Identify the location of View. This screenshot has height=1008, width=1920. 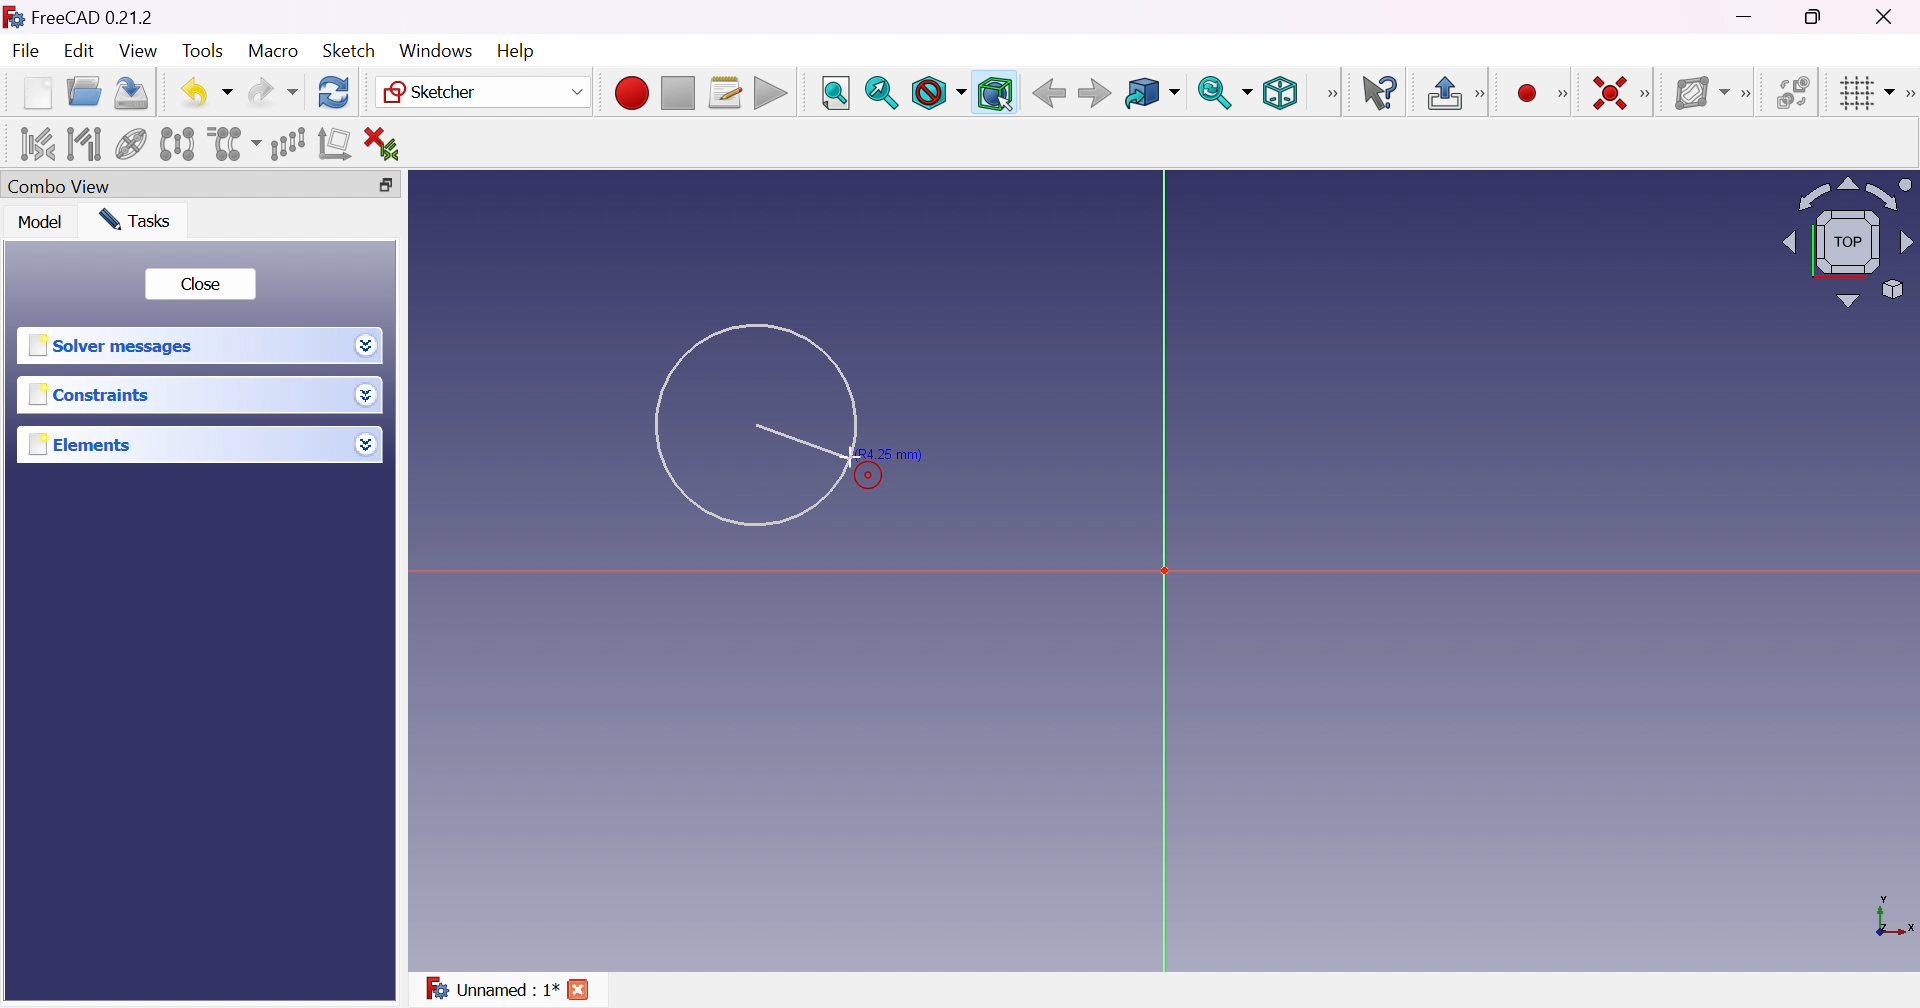
(137, 50).